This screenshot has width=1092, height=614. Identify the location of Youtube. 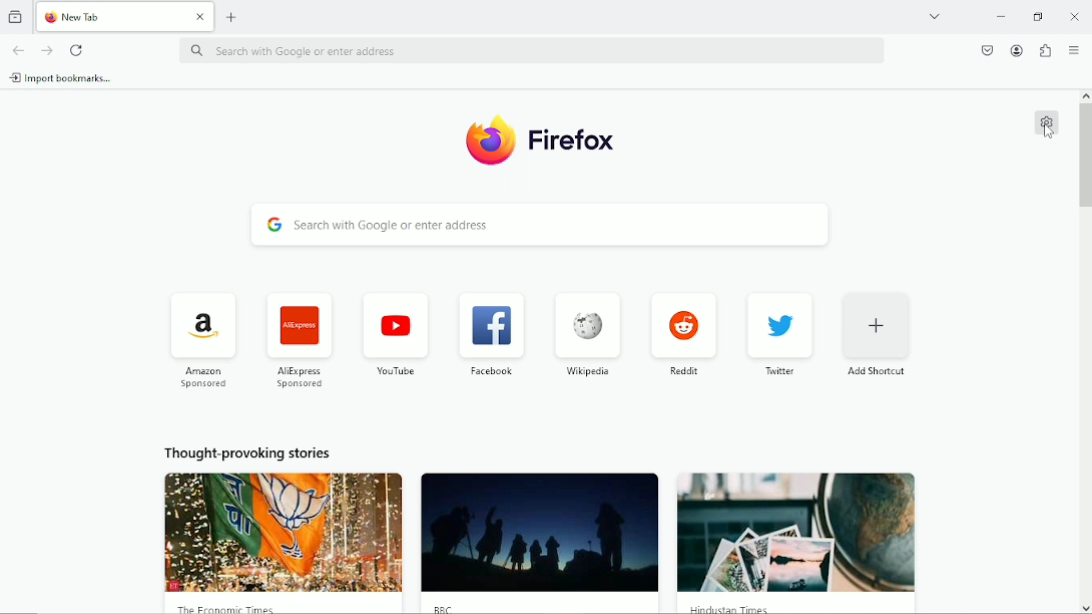
(393, 333).